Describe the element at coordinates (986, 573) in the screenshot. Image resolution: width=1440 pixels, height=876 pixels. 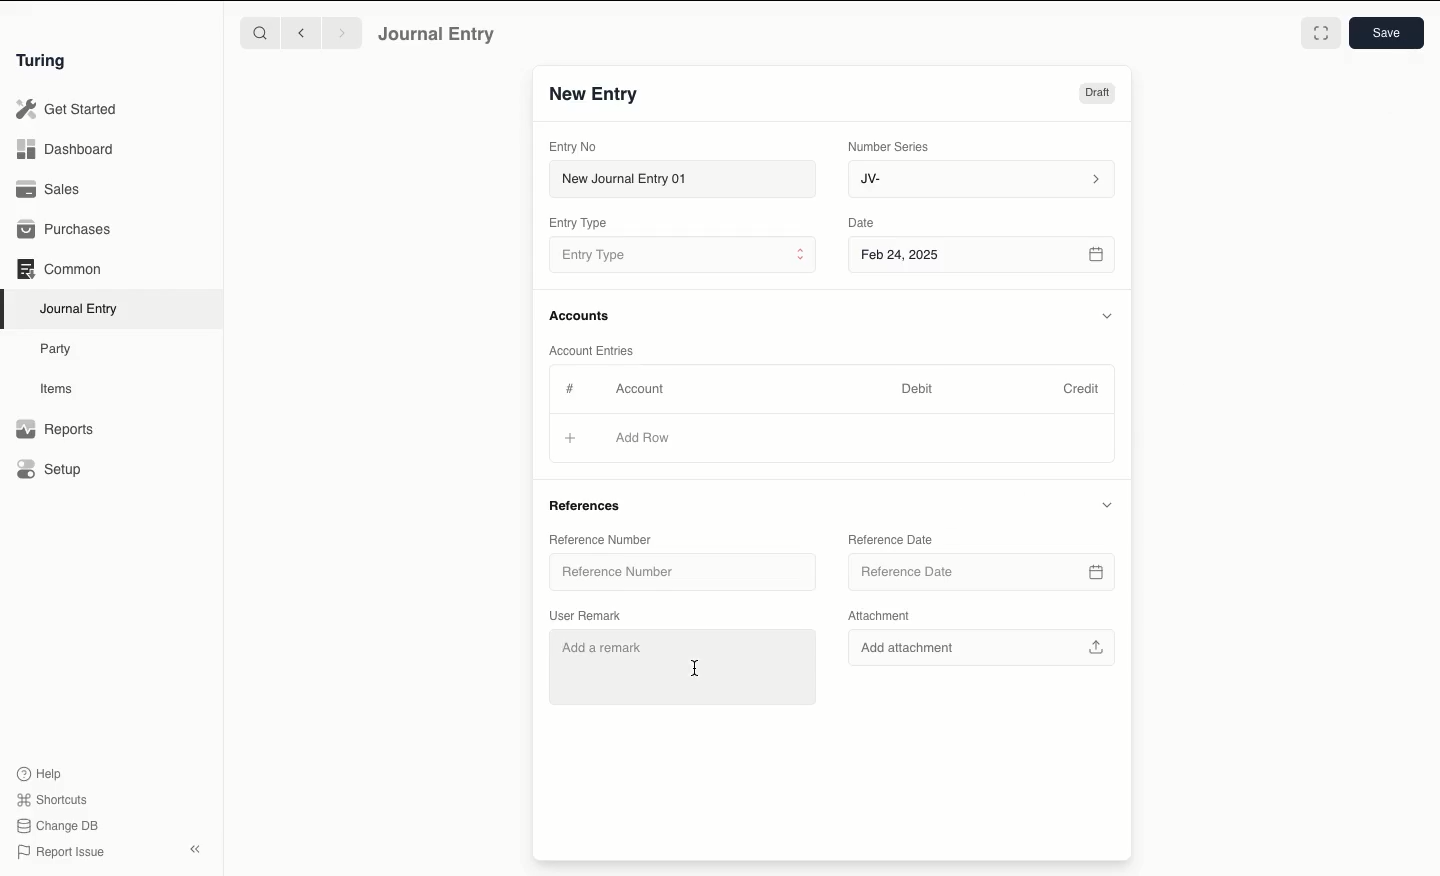
I see `Reference Date` at that location.